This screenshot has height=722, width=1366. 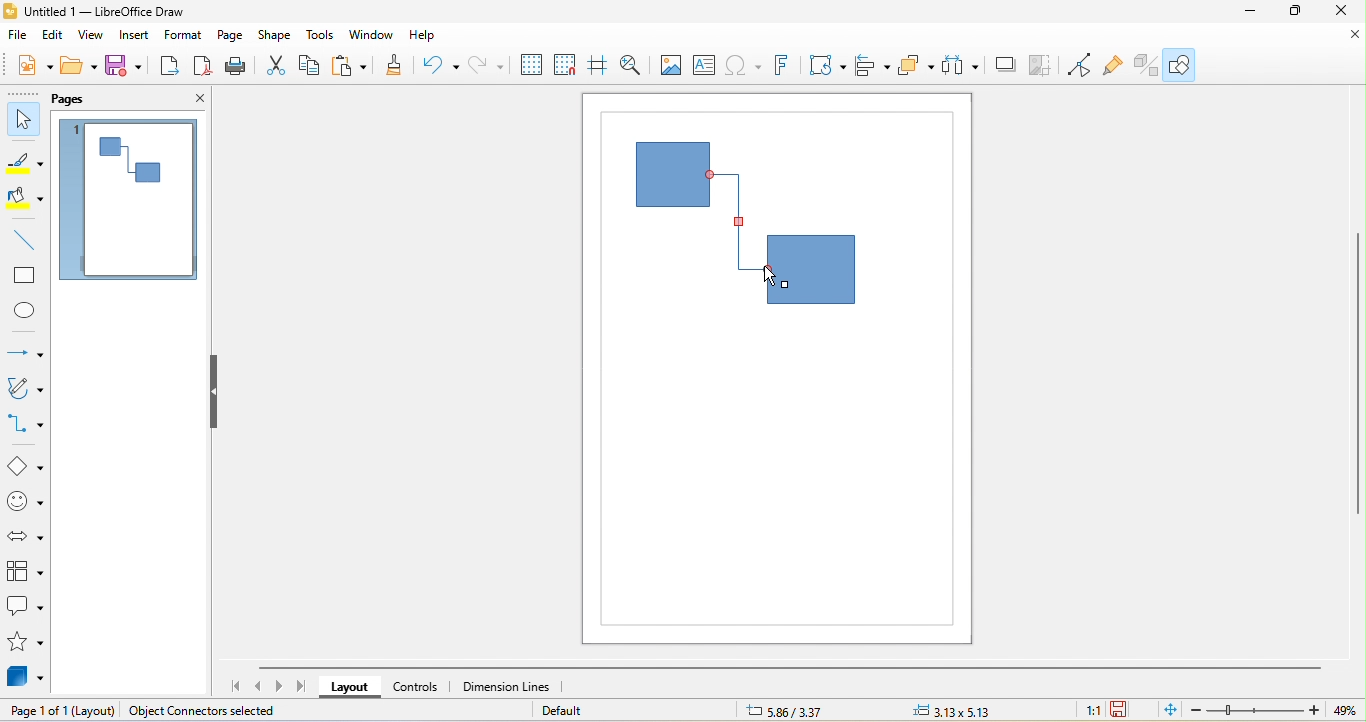 What do you see at coordinates (99, 11) in the screenshot?
I see `untitled 1-libre office draw` at bounding box center [99, 11].